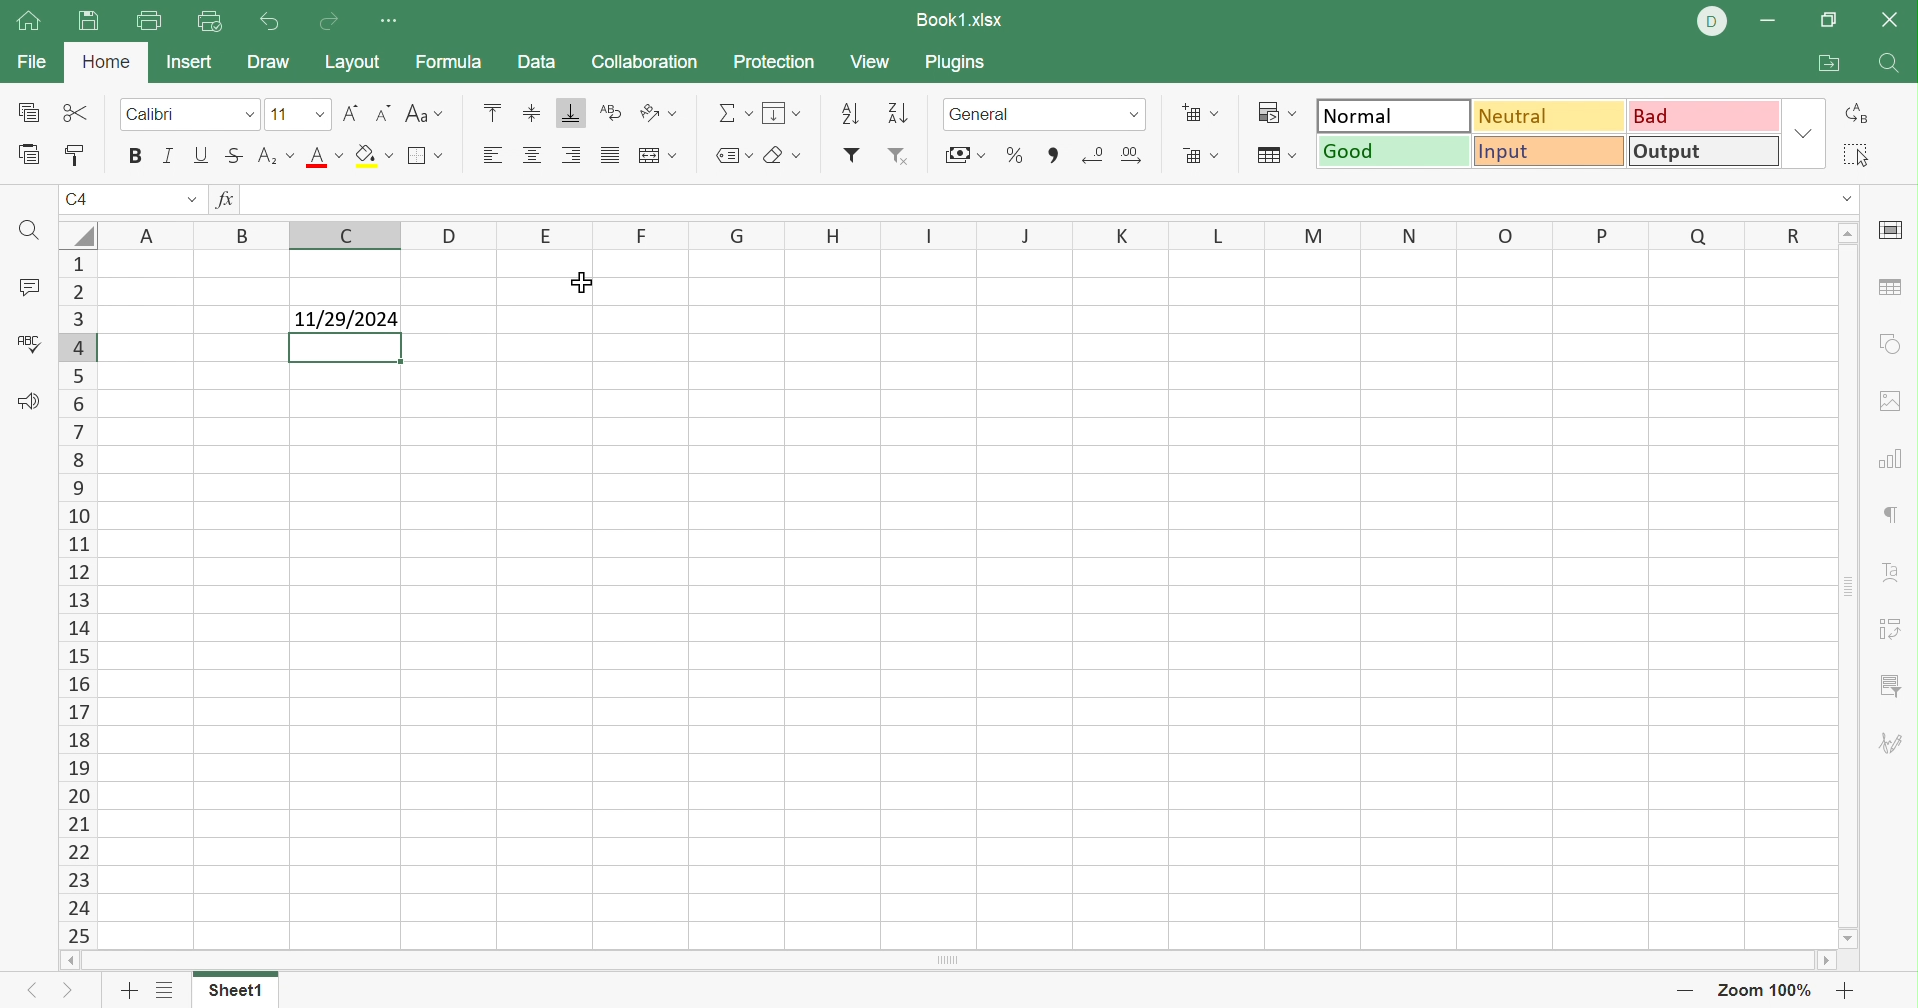  I want to click on Justified, so click(608, 155).